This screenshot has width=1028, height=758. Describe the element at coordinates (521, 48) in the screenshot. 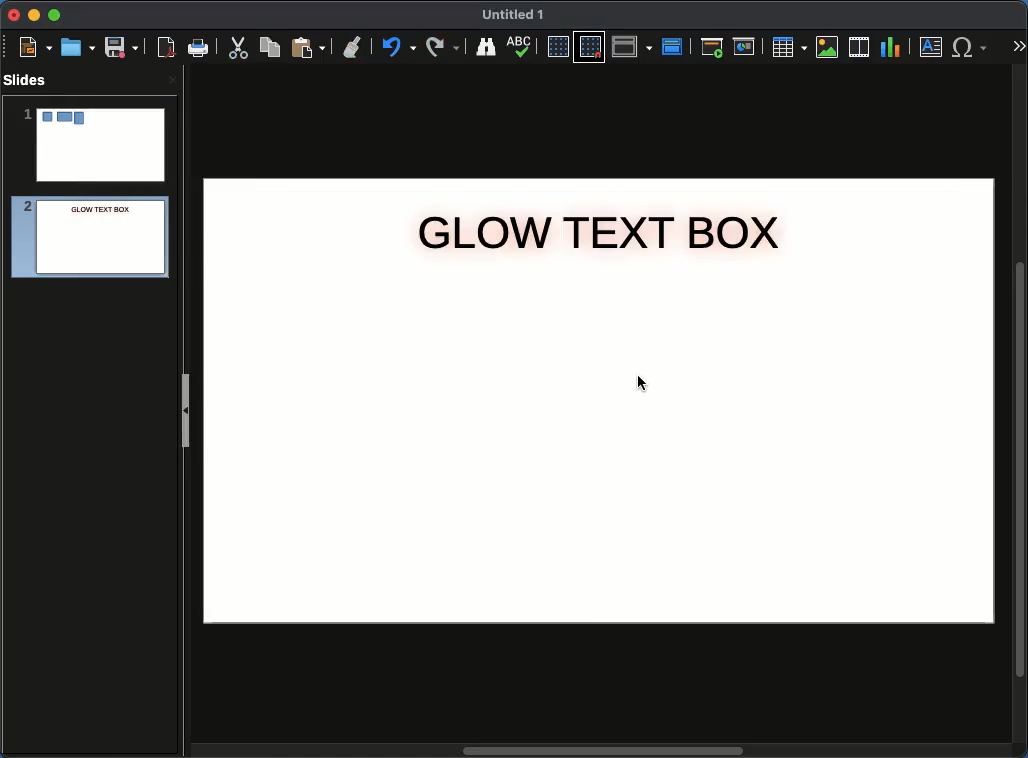

I see `Spell check` at that location.